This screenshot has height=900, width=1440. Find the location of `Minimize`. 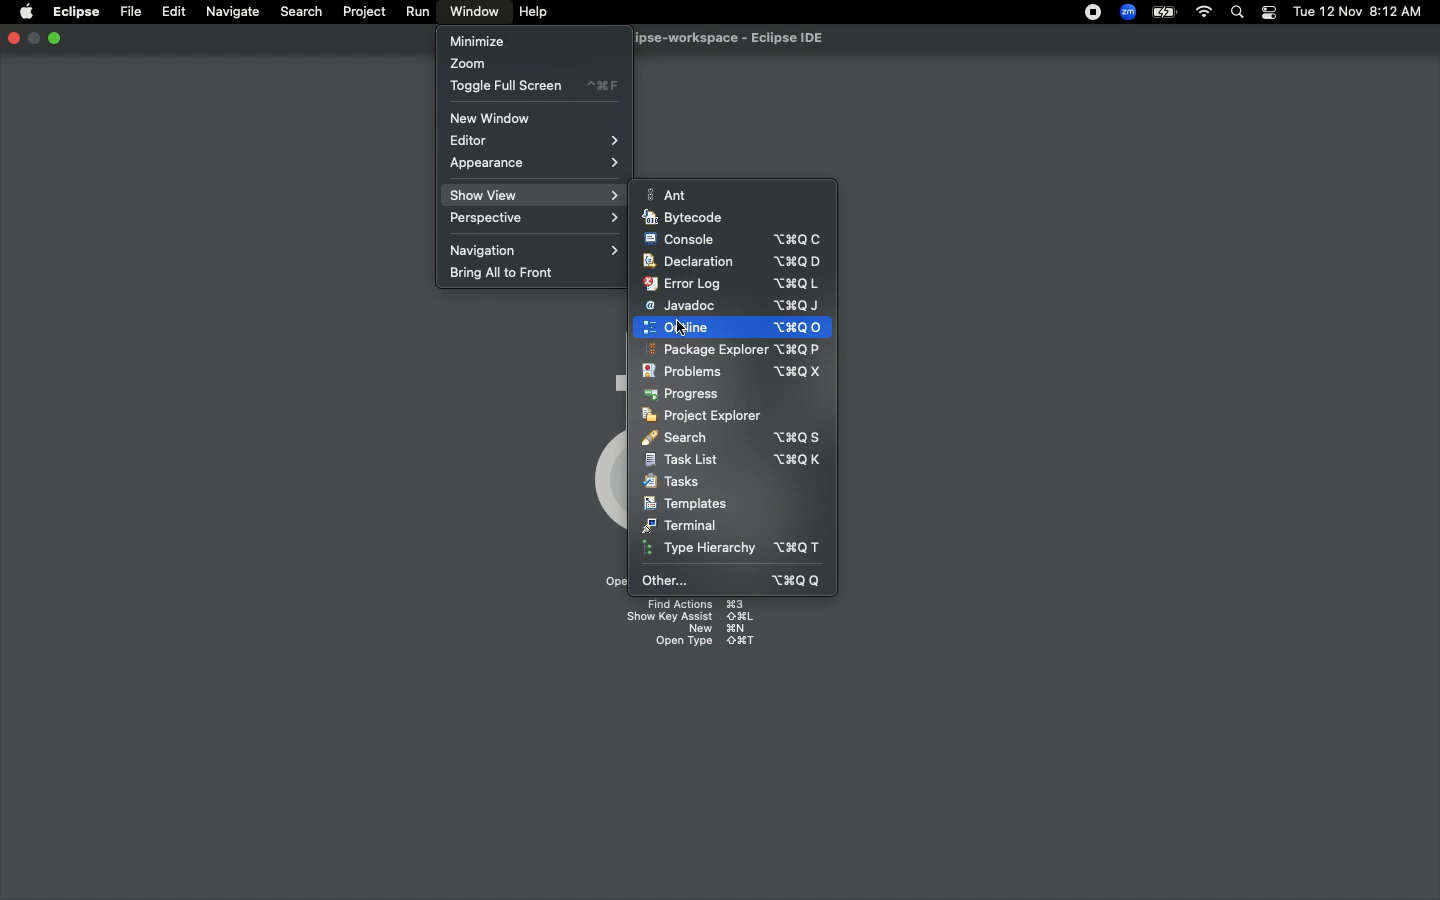

Minimize is located at coordinates (476, 40).